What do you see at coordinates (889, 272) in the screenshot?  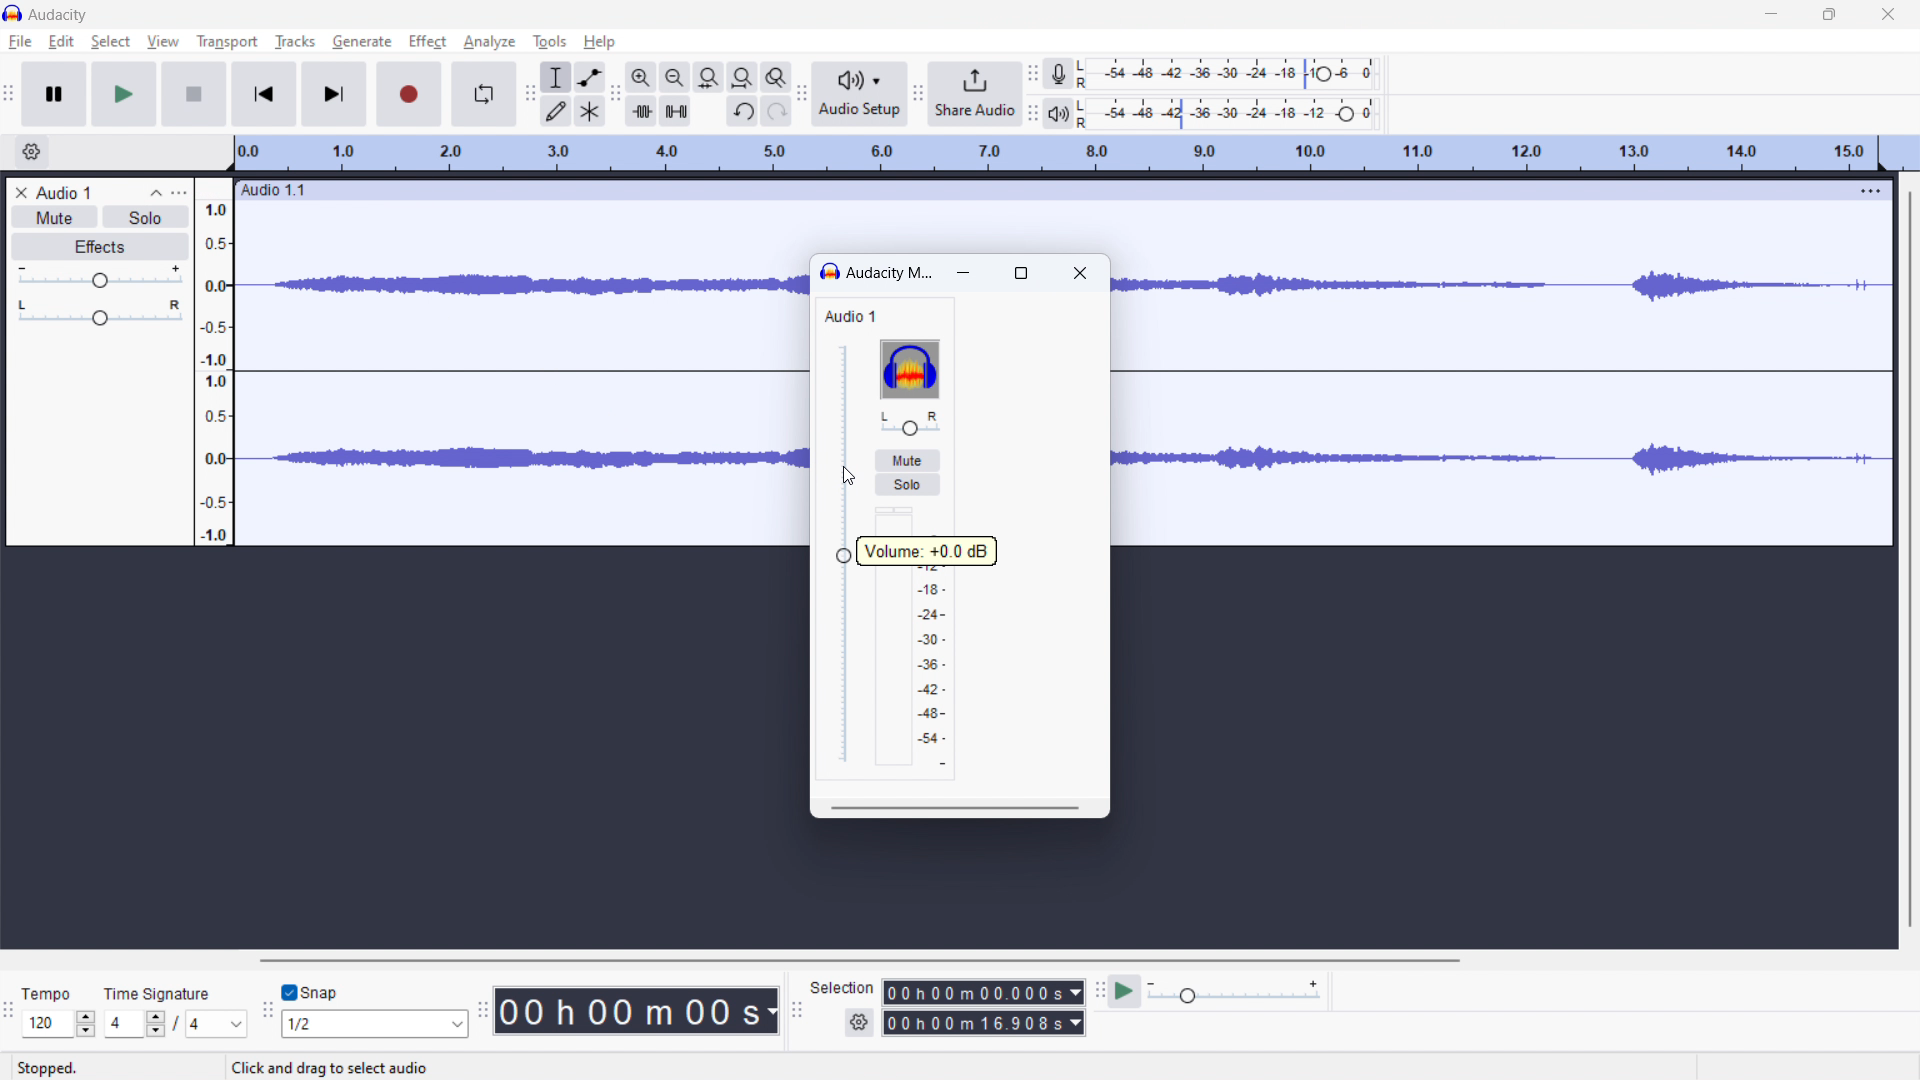 I see `mixer dialogbox` at bounding box center [889, 272].